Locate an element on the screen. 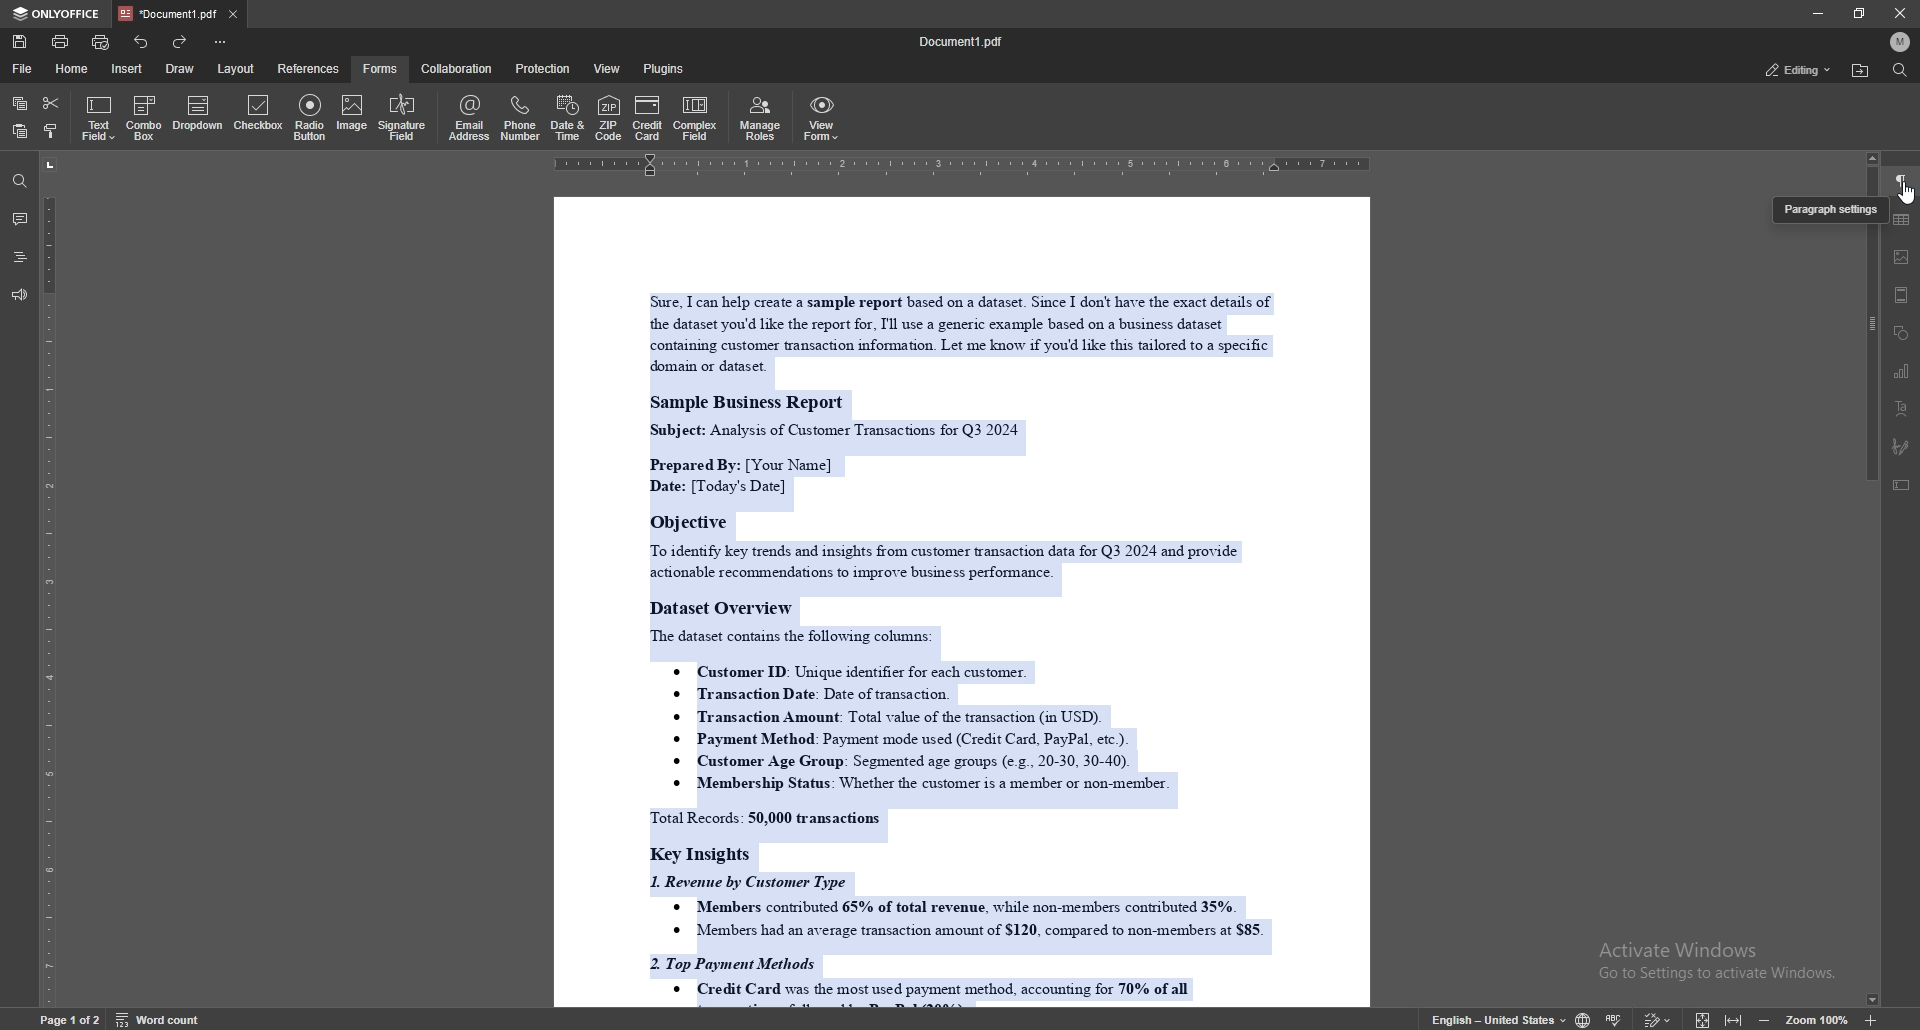  onlyoffice is located at coordinates (60, 14).